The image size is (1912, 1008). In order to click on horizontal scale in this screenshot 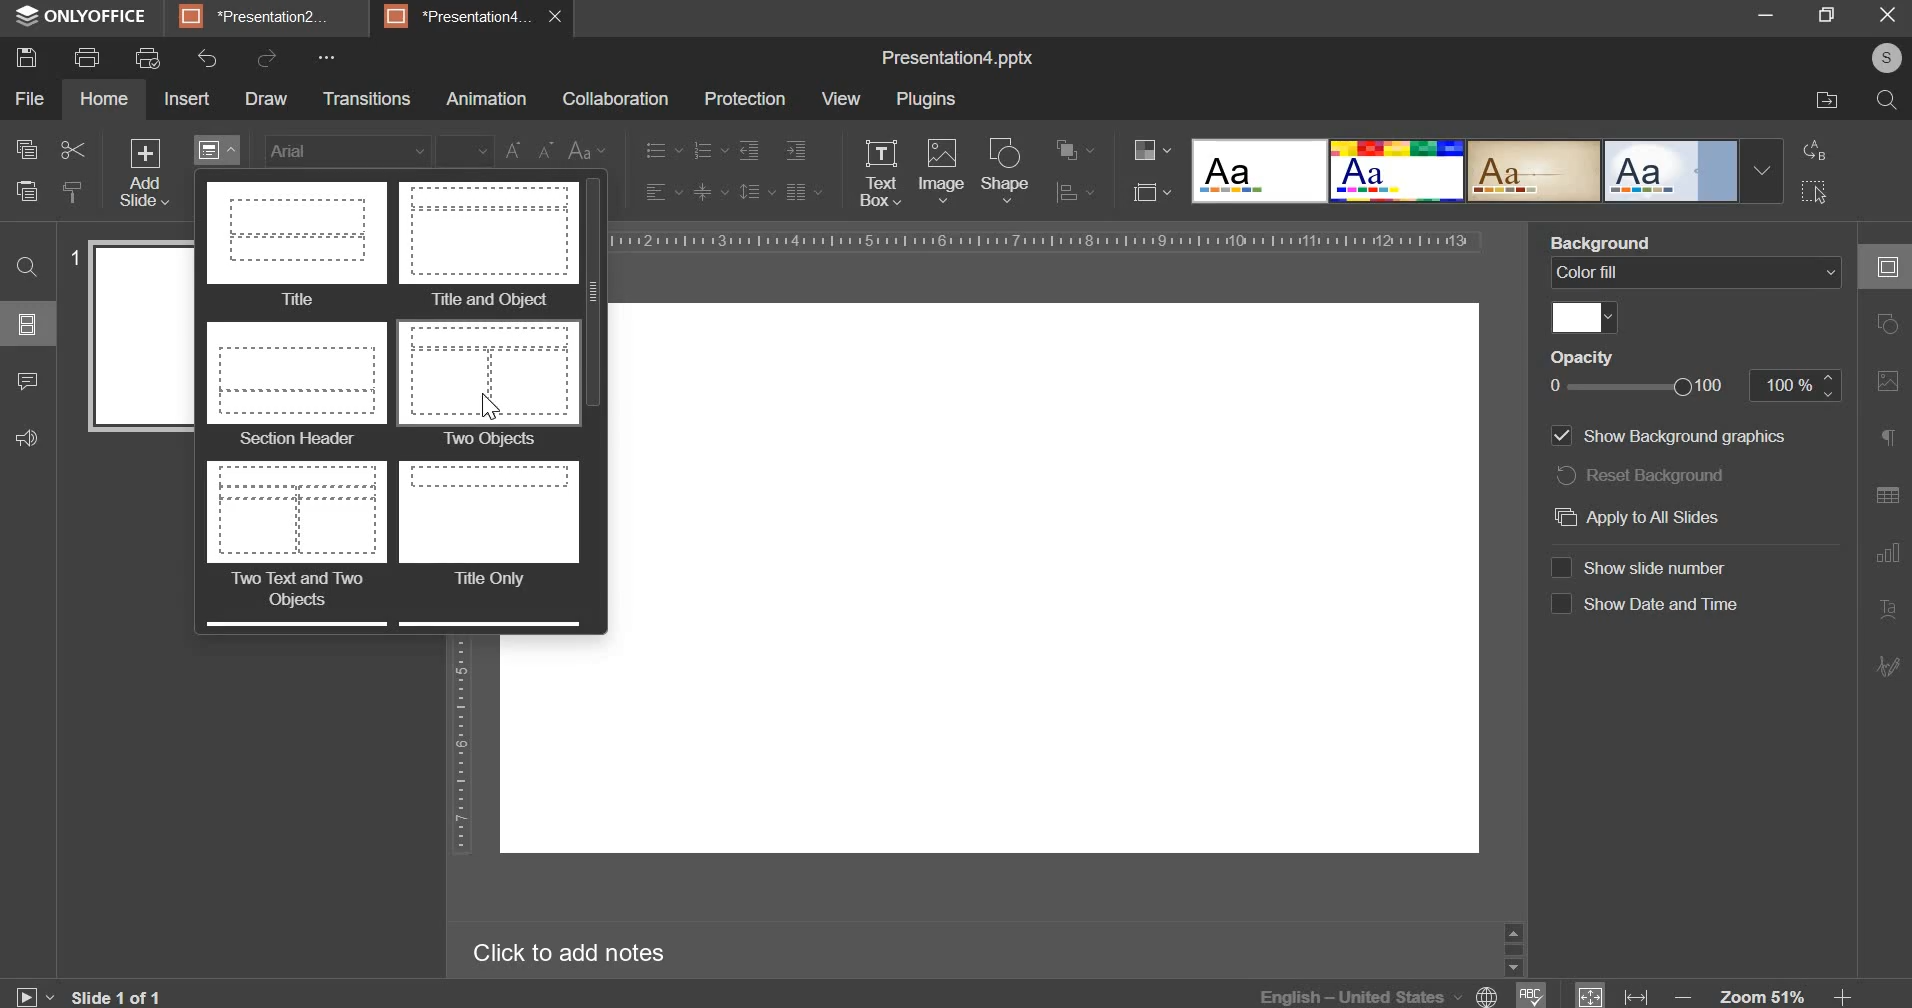, I will do `click(1046, 240)`.